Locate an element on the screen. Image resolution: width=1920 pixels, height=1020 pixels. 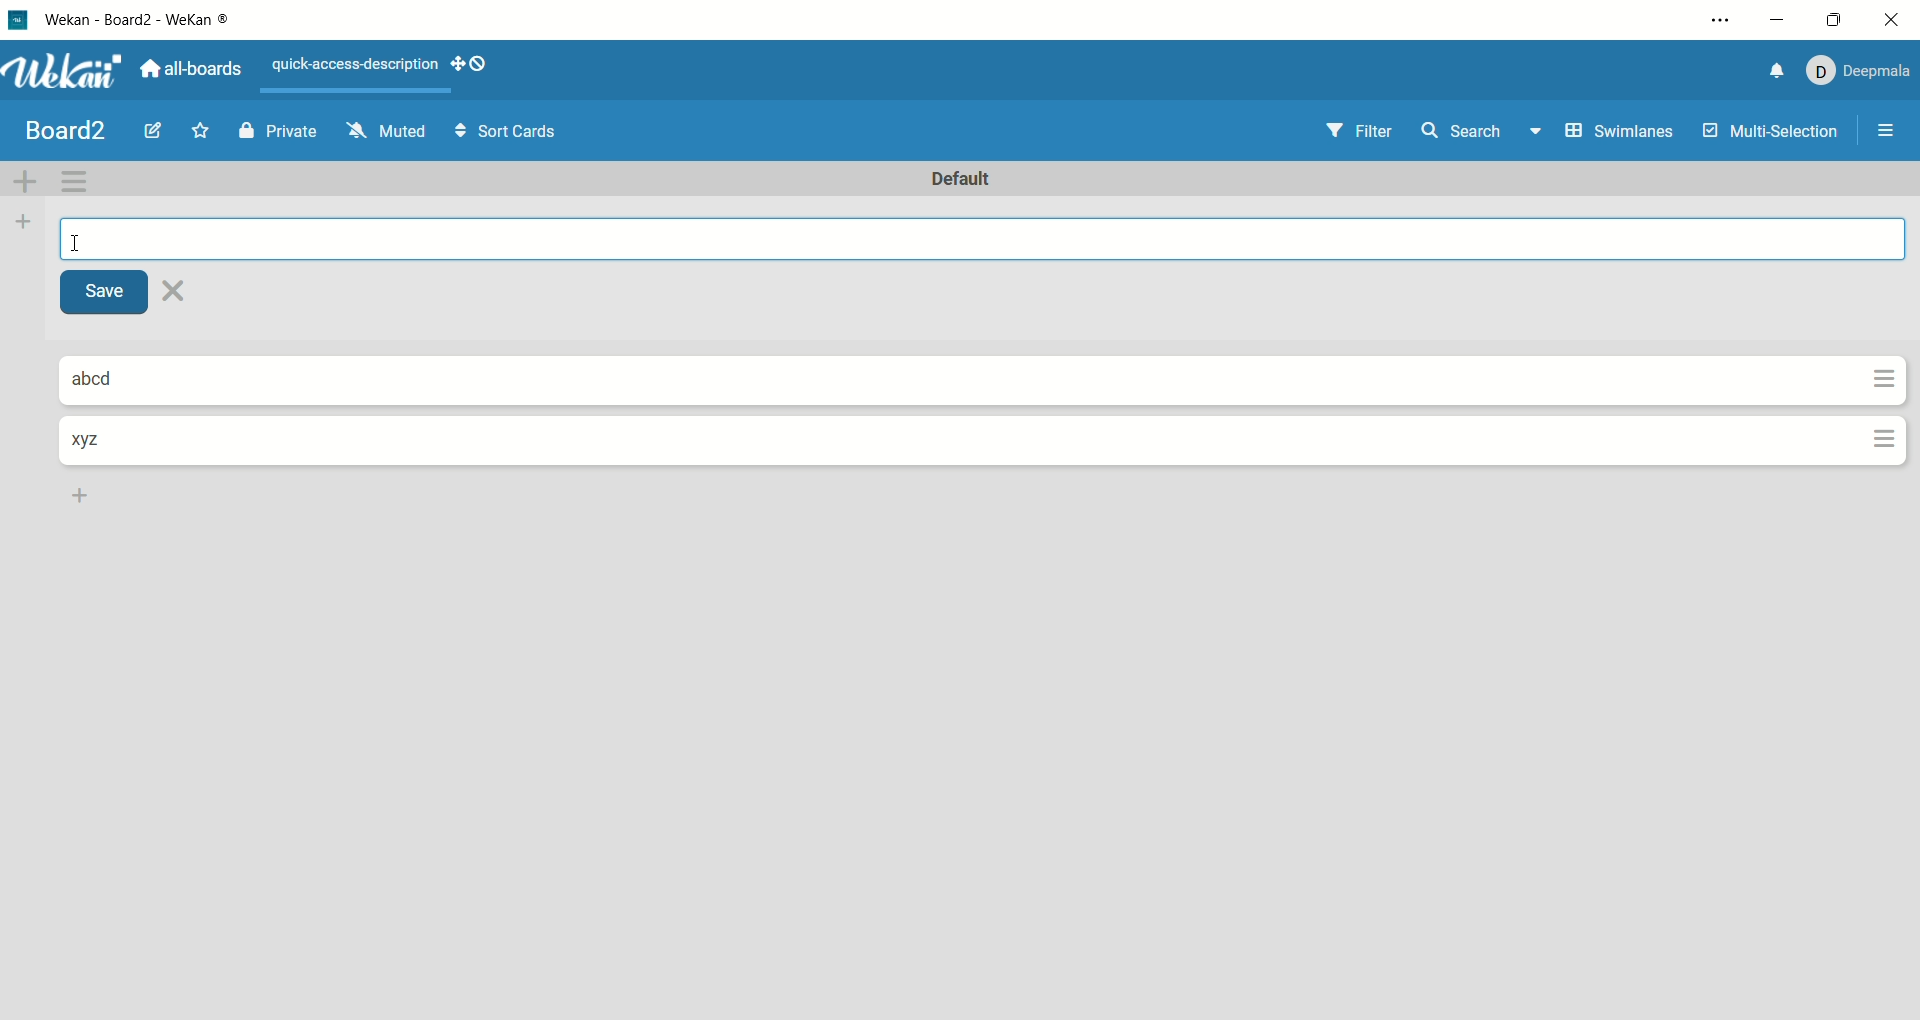
list title is located at coordinates (96, 439).